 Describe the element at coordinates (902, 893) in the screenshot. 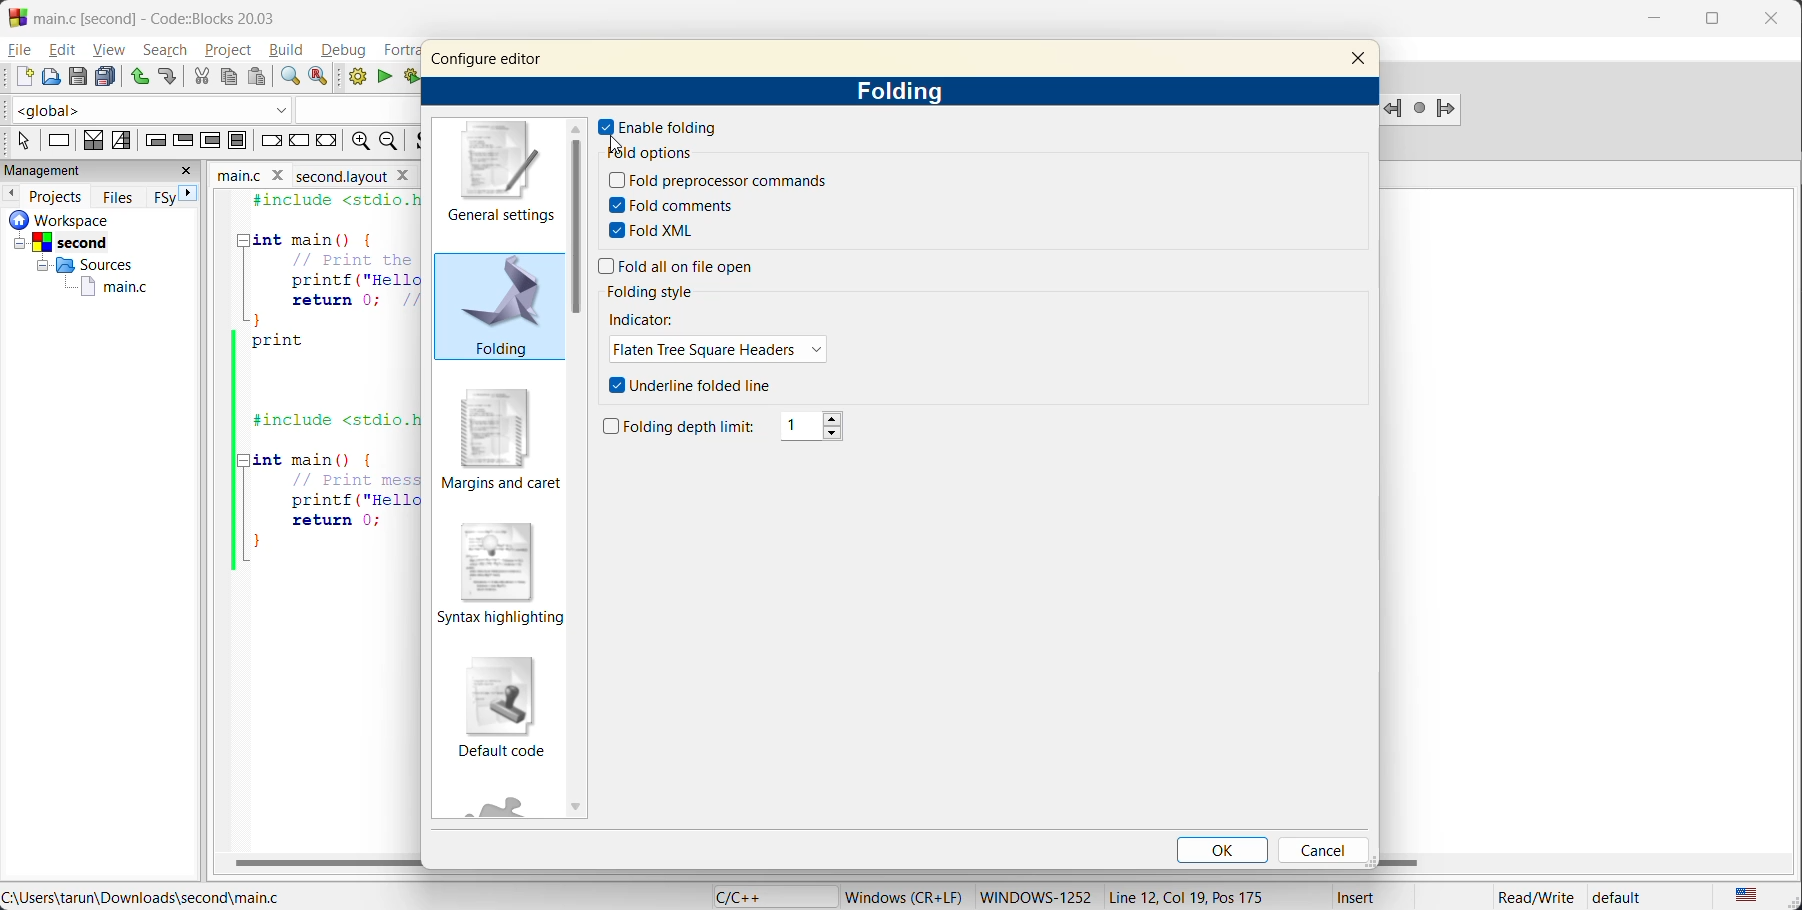

I see `Windows (CR+LF)` at that location.